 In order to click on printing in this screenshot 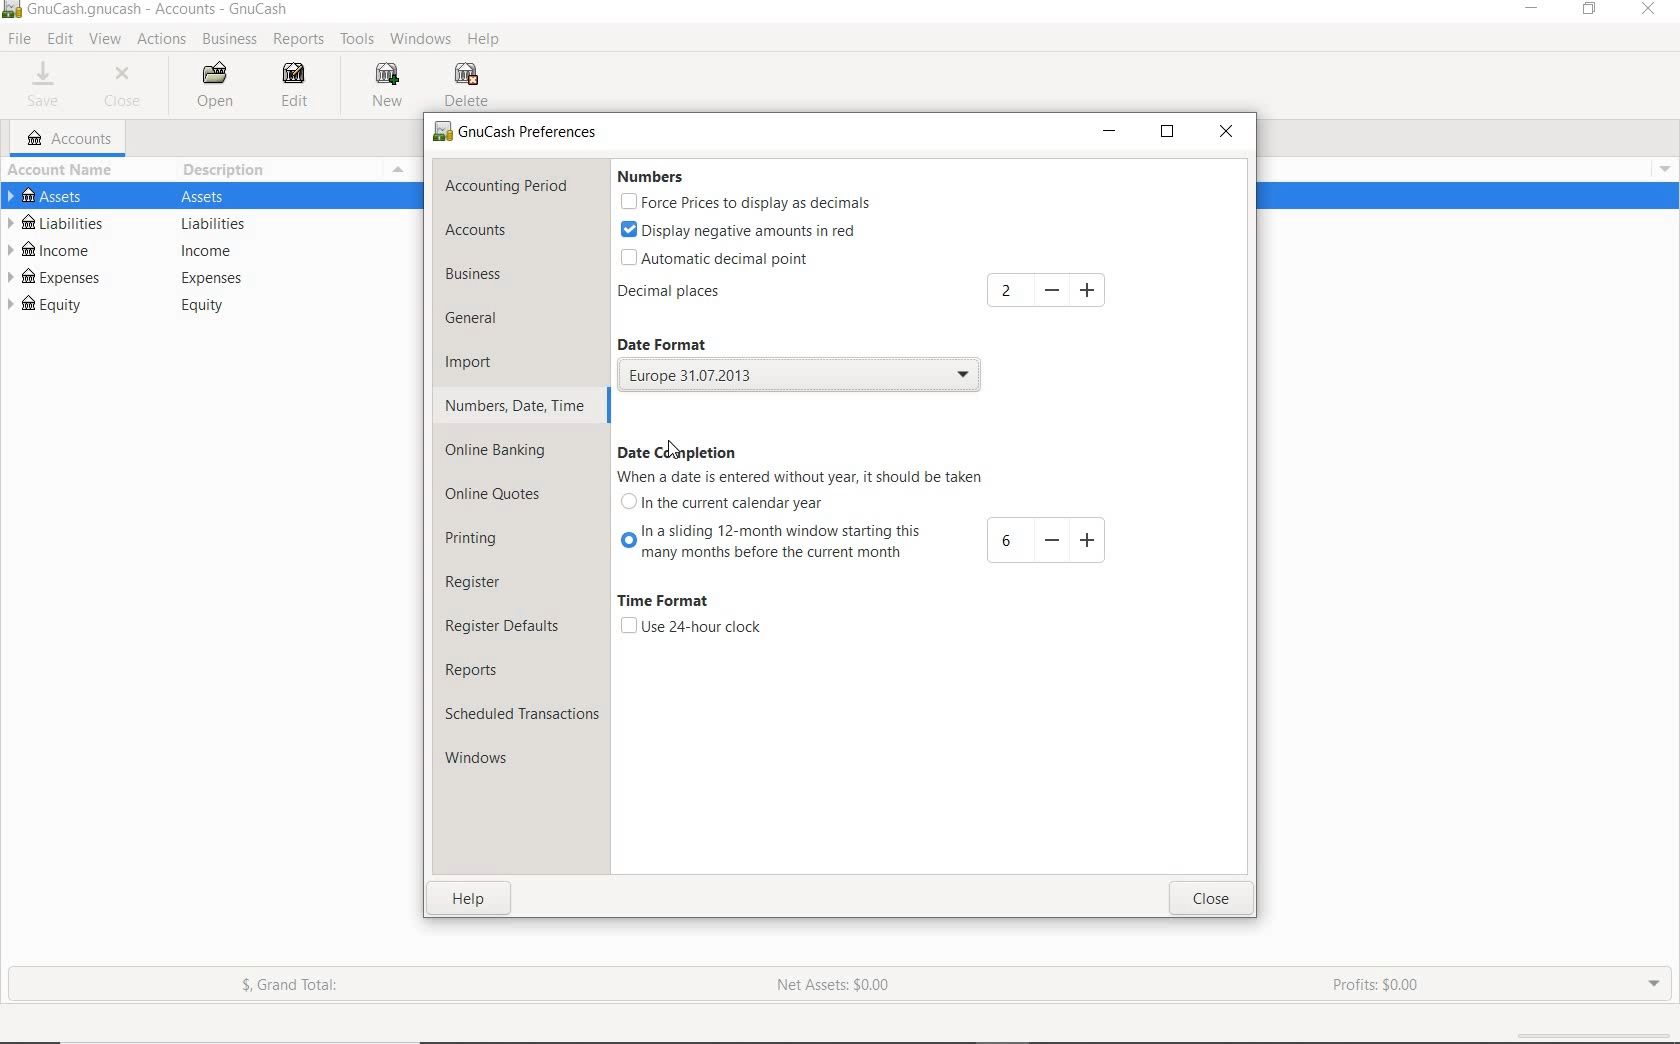, I will do `click(486, 541)`.